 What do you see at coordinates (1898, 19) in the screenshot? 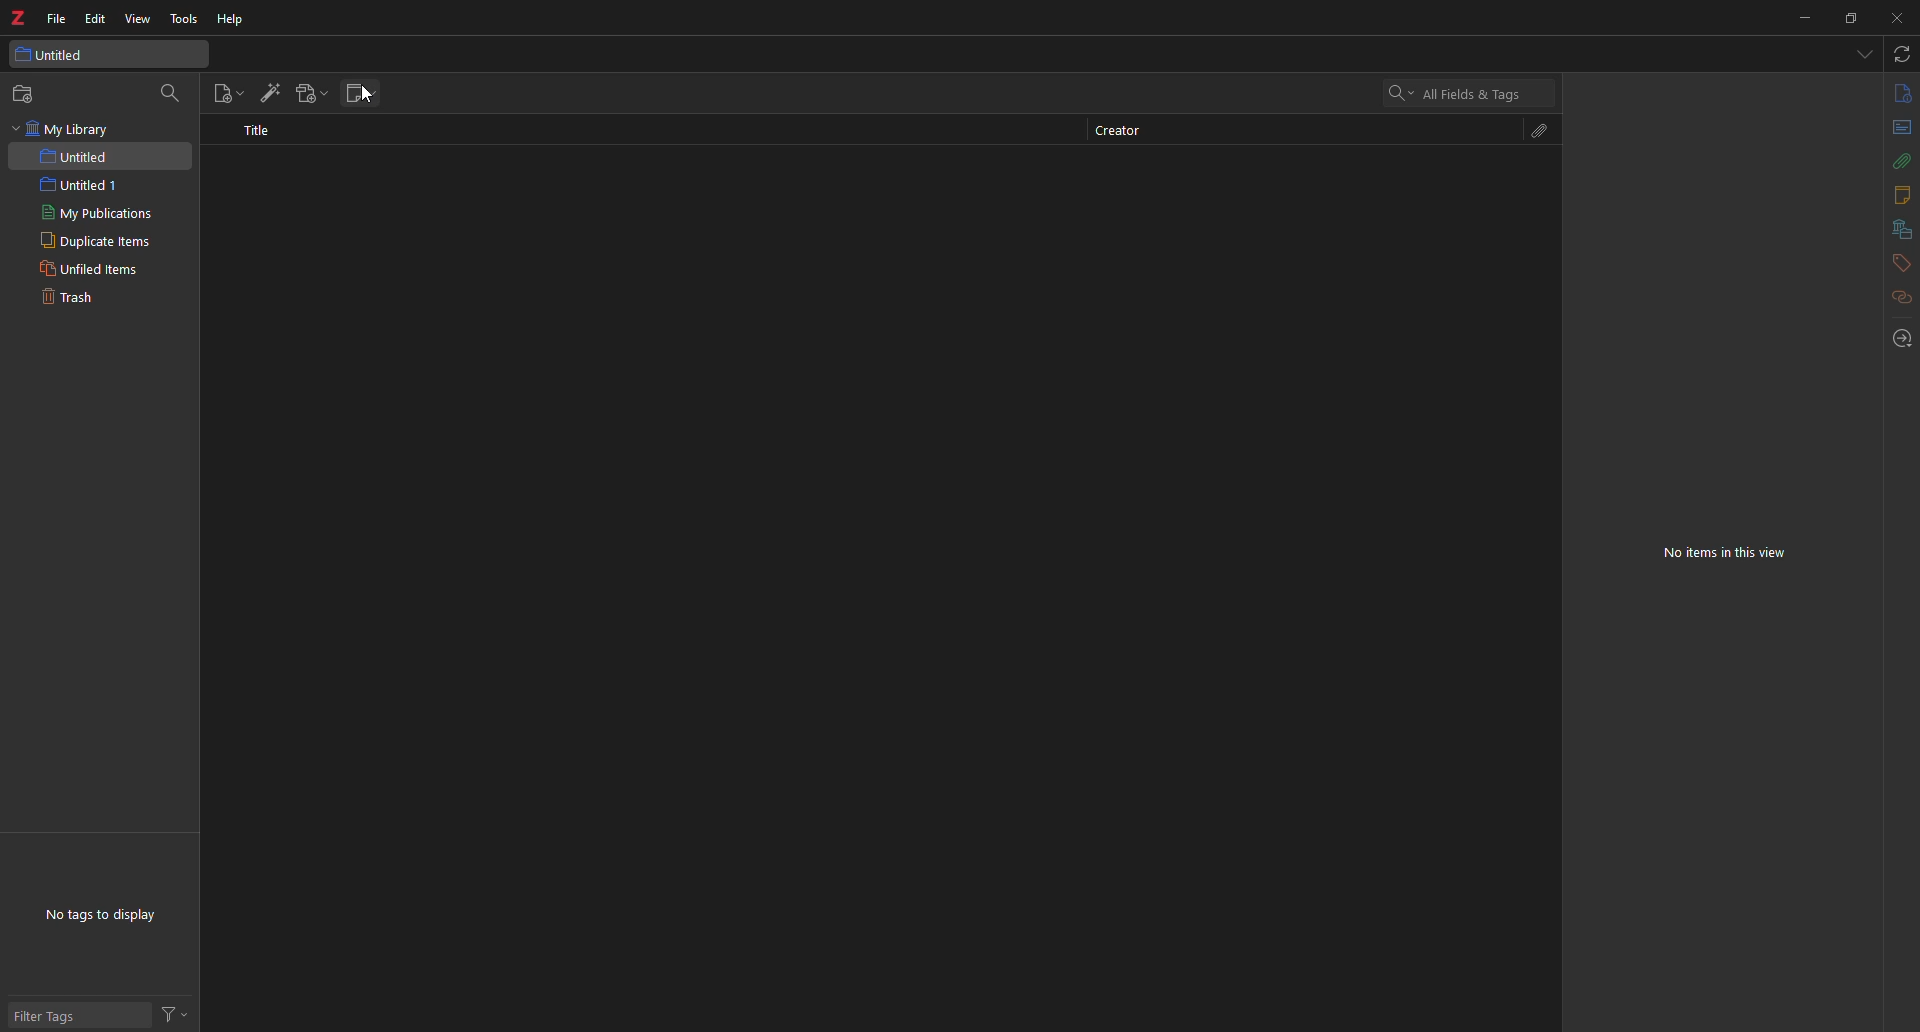
I see `close` at bounding box center [1898, 19].